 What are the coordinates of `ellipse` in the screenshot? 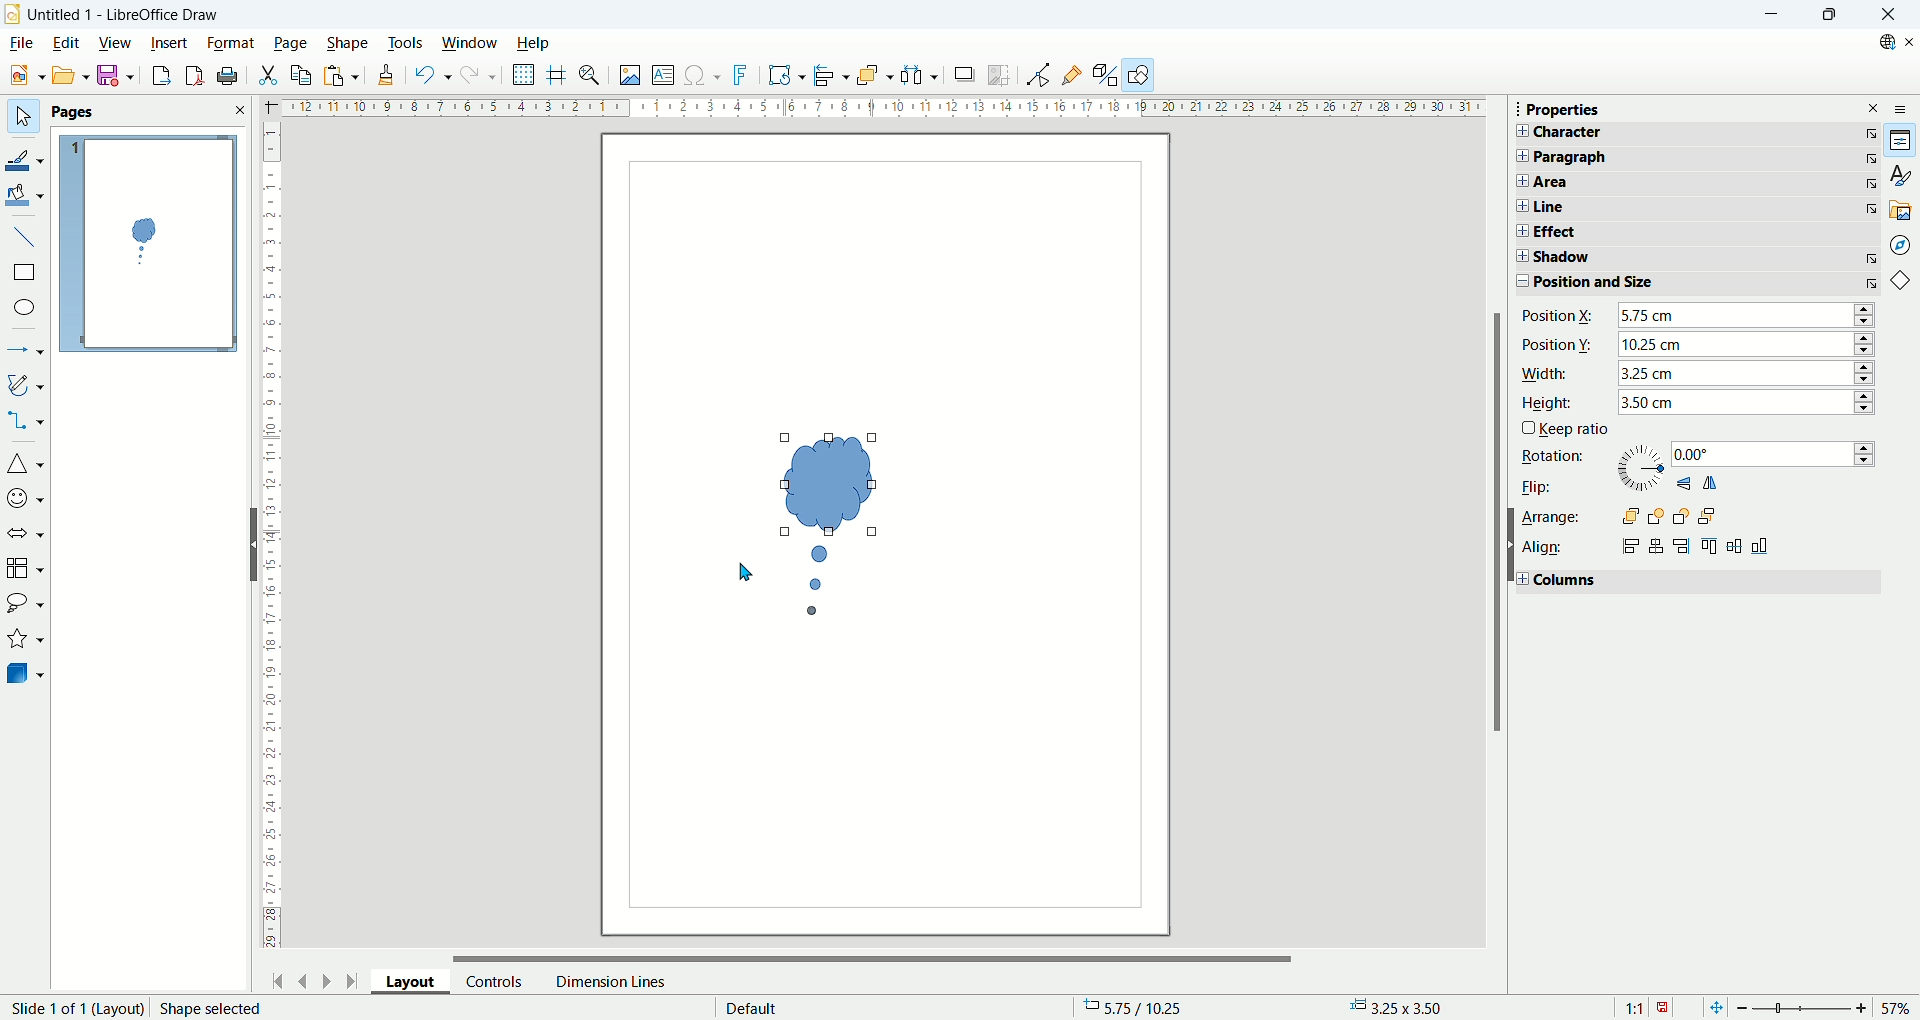 It's located at (26, 309).